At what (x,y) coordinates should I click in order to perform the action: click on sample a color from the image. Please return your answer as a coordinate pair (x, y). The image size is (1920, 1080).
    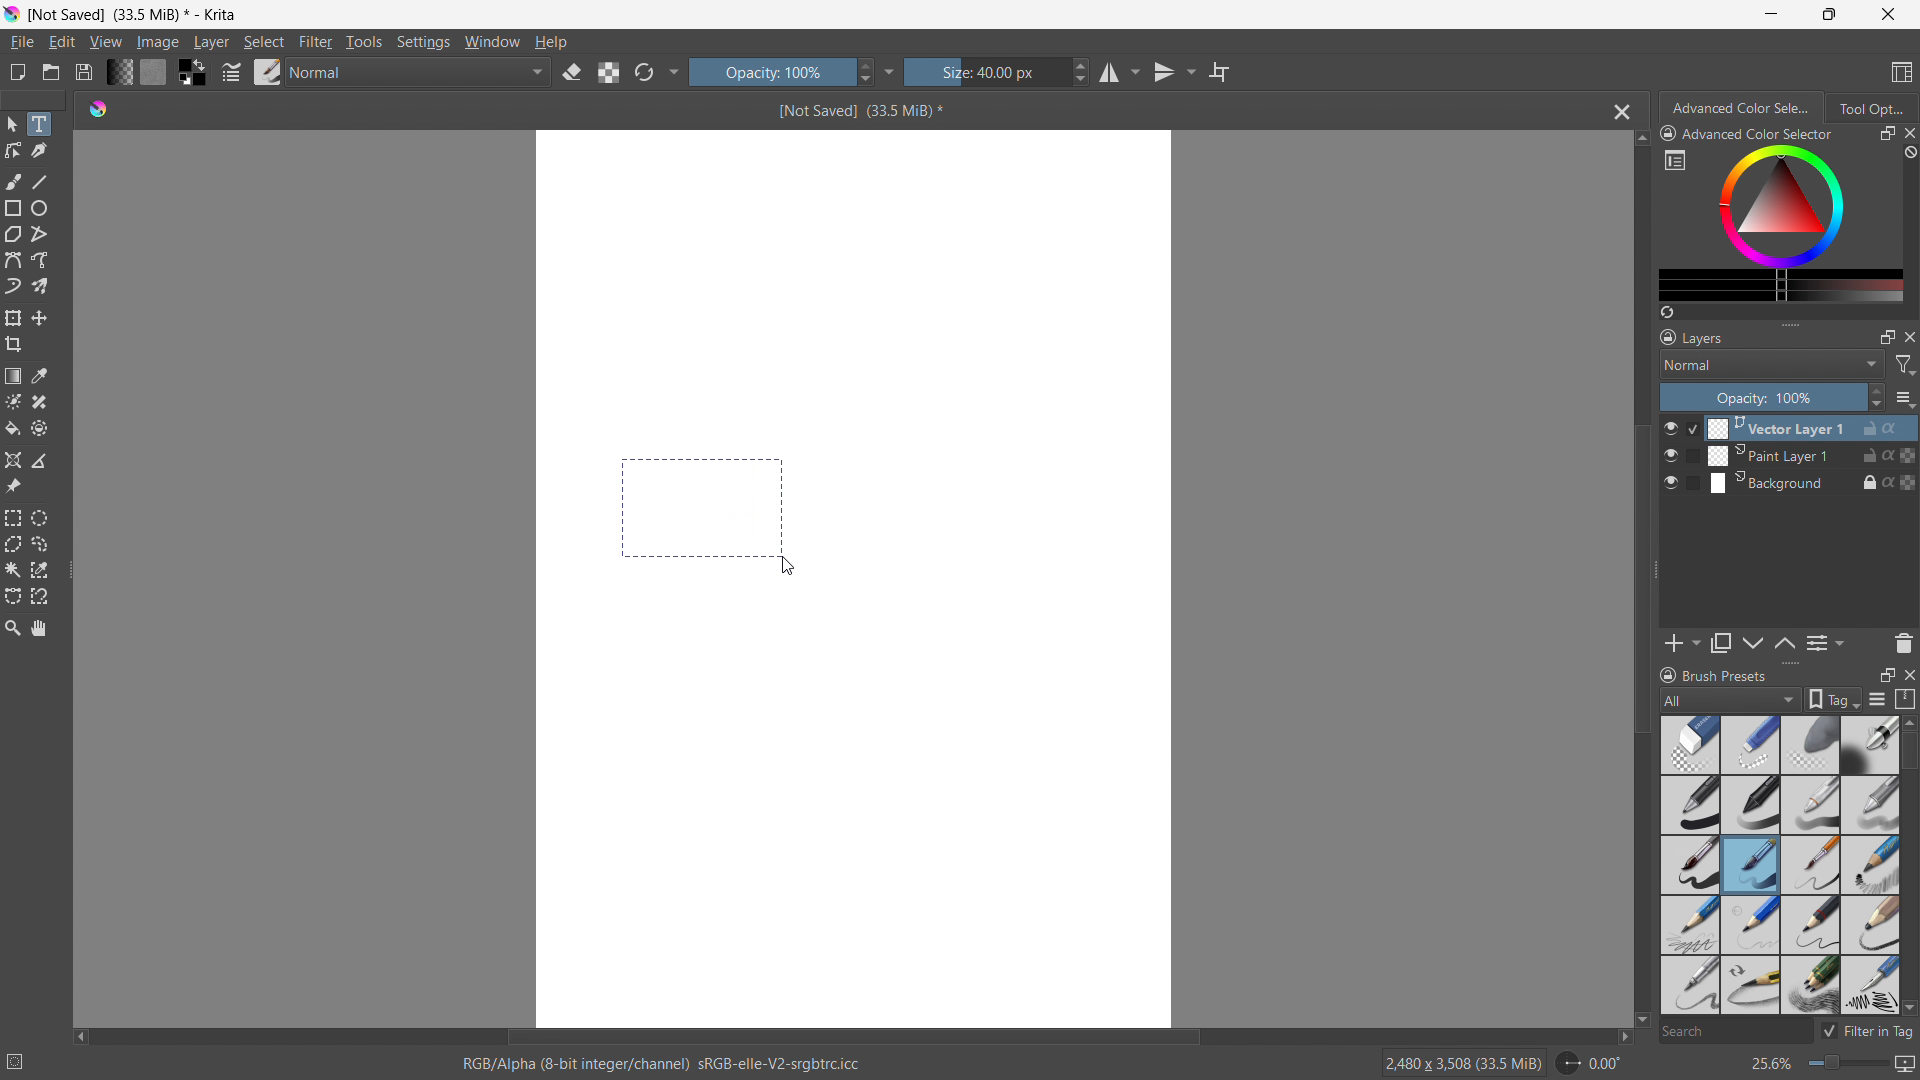
    Looking at the image, I should click on (40, 376).